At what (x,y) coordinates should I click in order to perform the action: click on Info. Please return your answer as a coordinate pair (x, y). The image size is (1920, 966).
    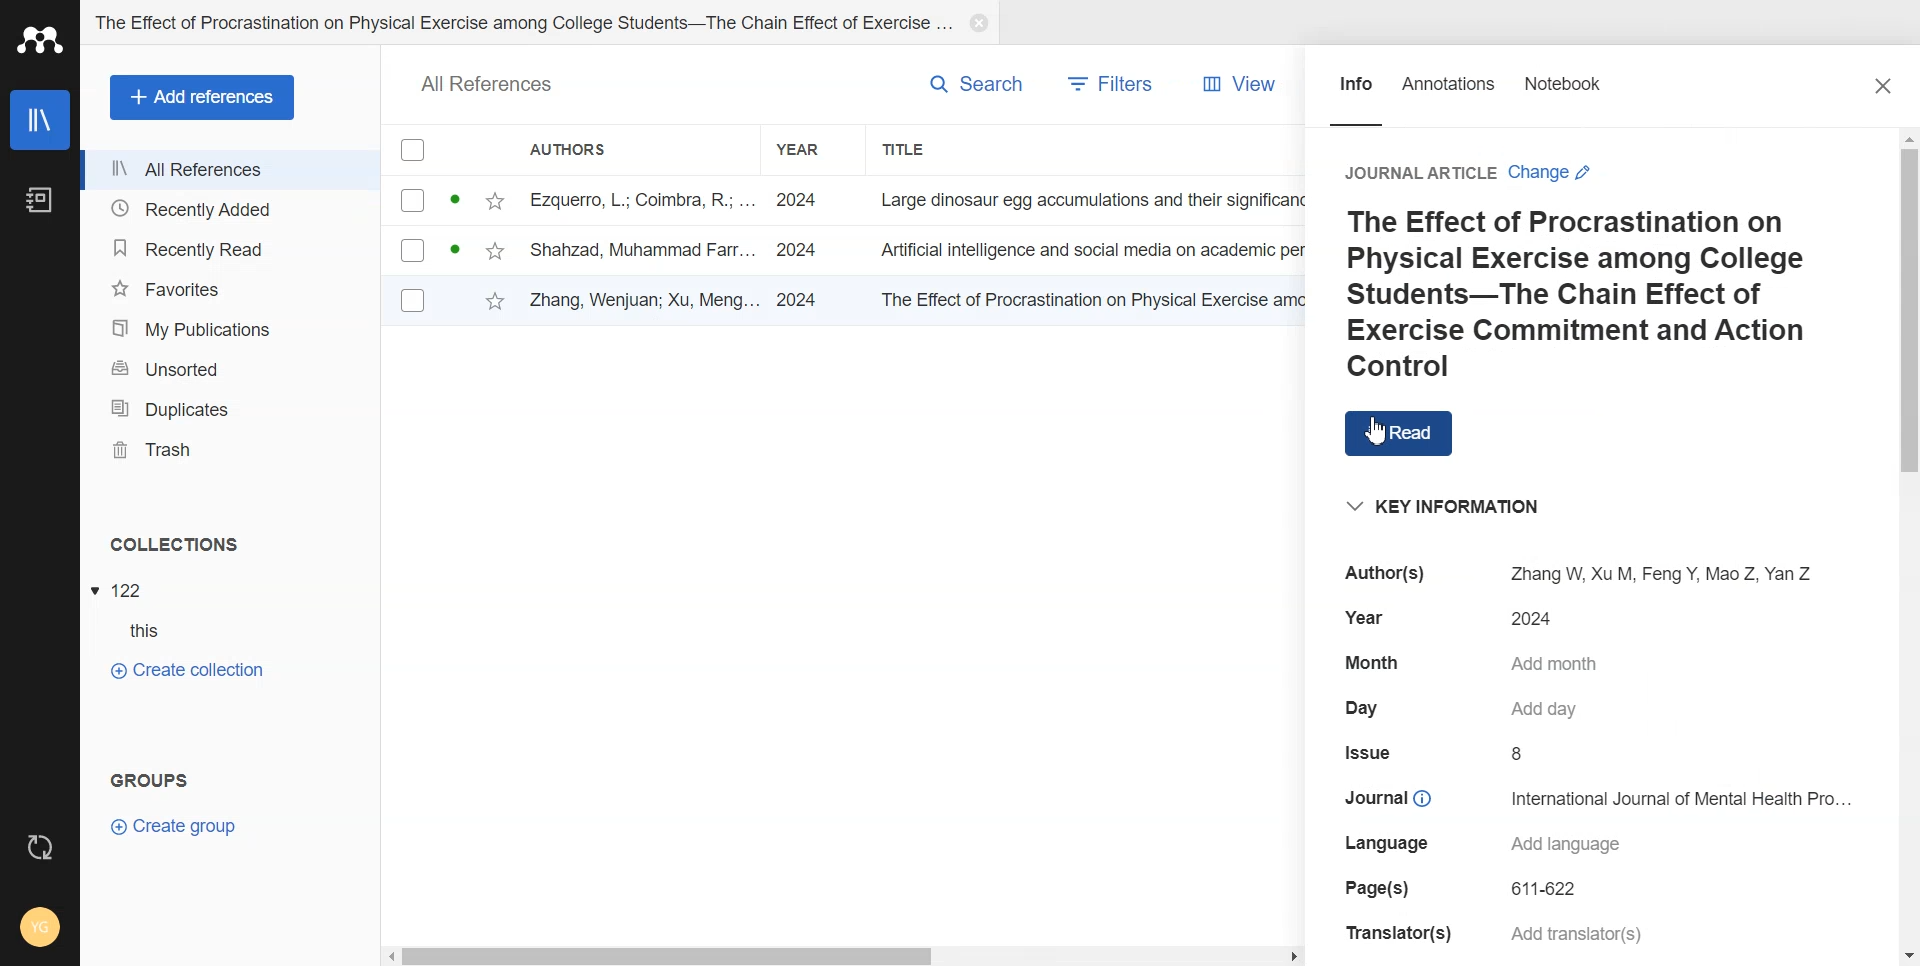
    Looking at the image, I should click on (1356, 89).